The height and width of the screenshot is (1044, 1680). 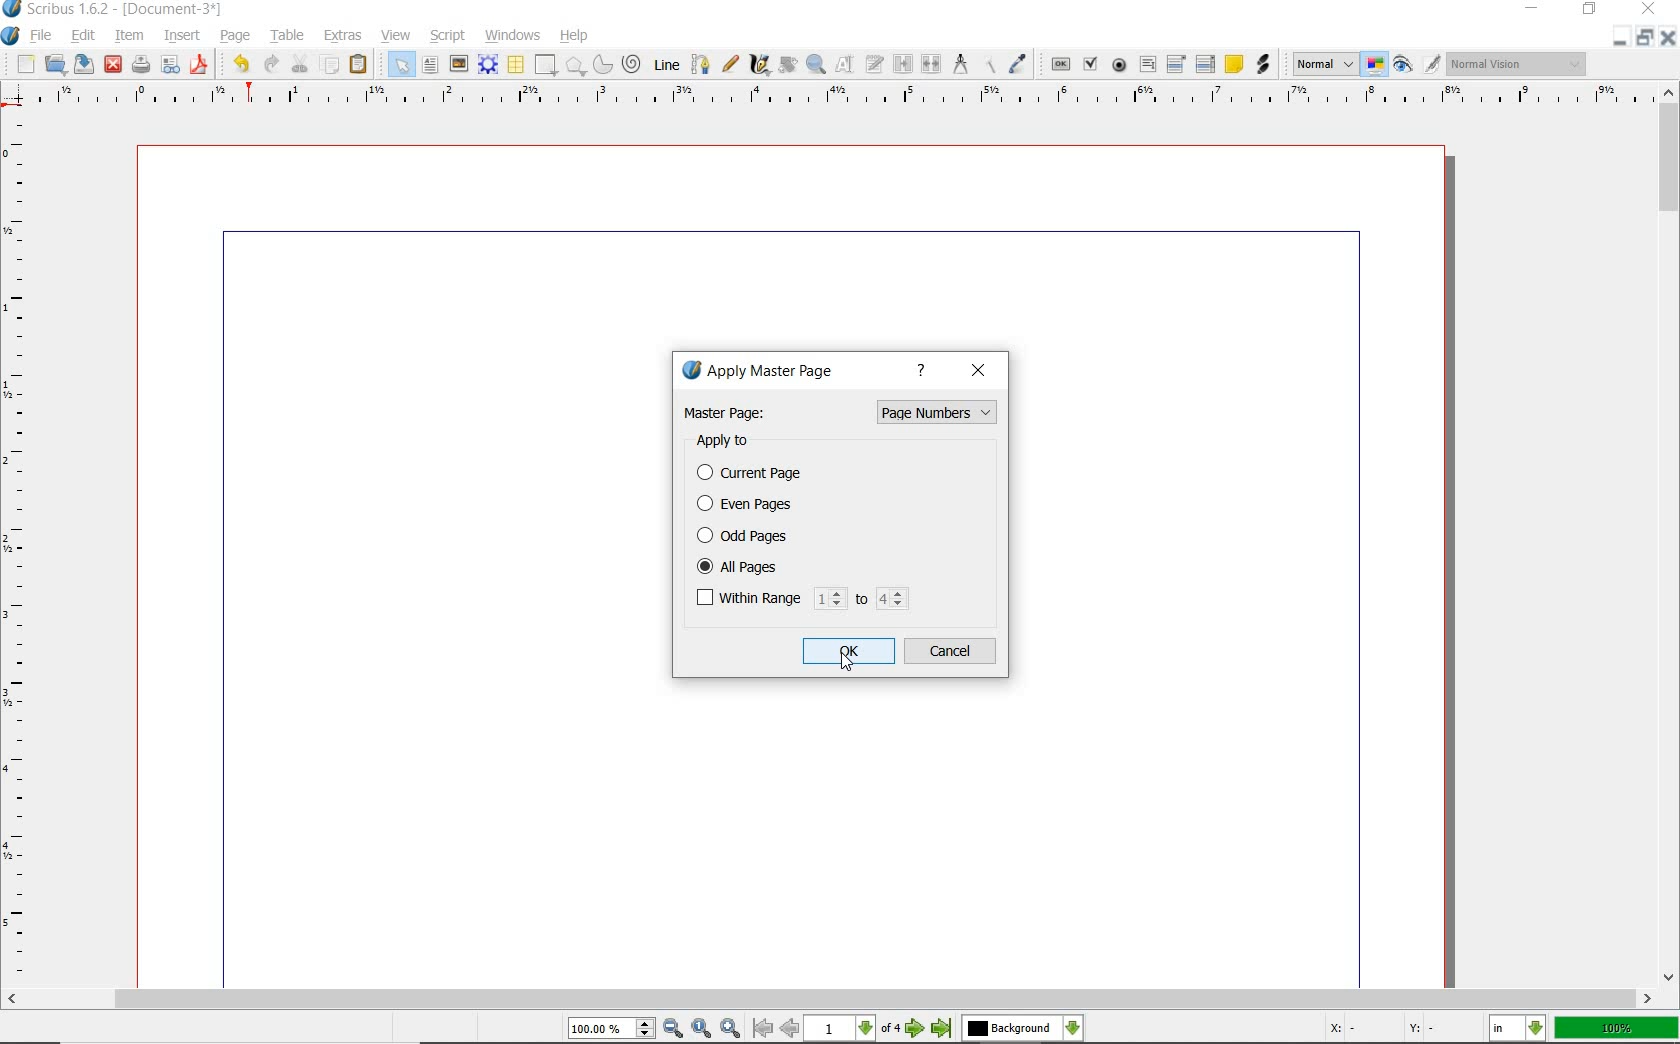 I want to click on print, so click(x=141, y=63).